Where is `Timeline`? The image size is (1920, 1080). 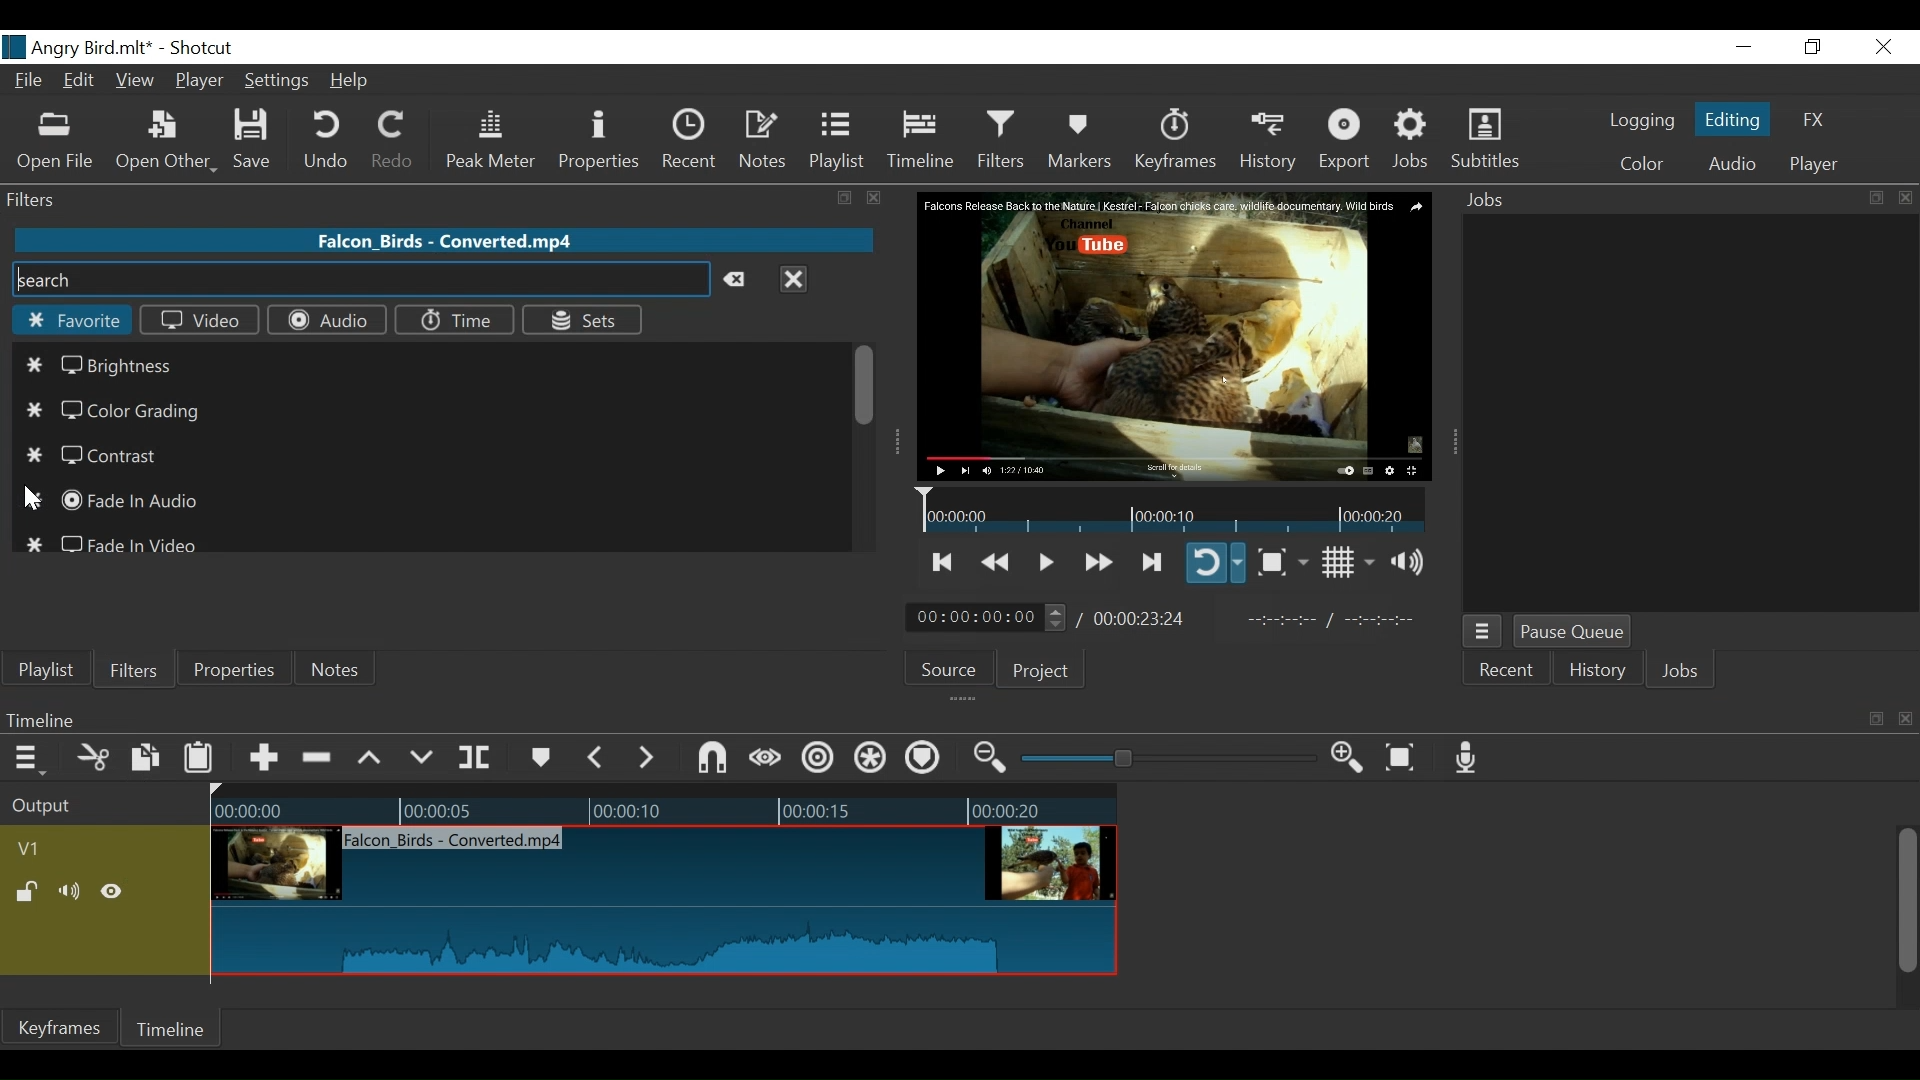
Timeline is located at coordinates (922, 140).